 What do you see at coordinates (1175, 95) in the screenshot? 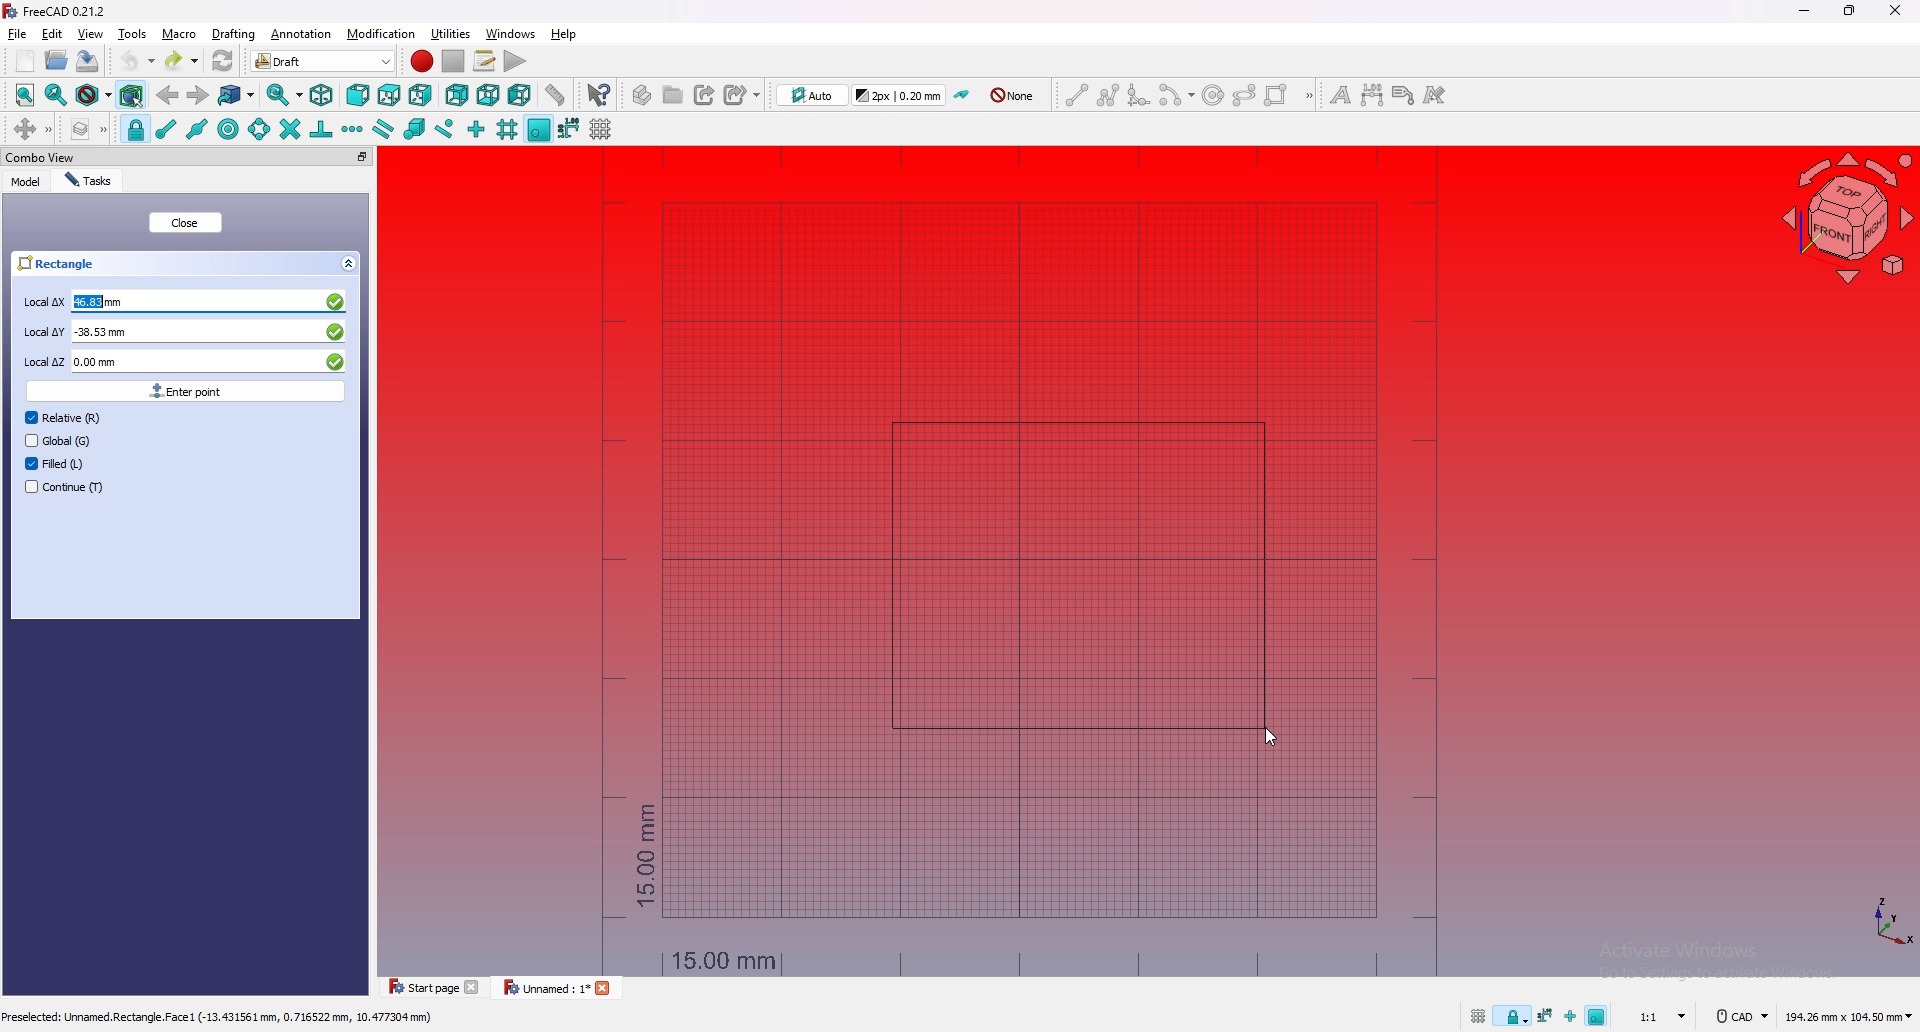
I see `arc tools` at bounding box center [1175, 95].